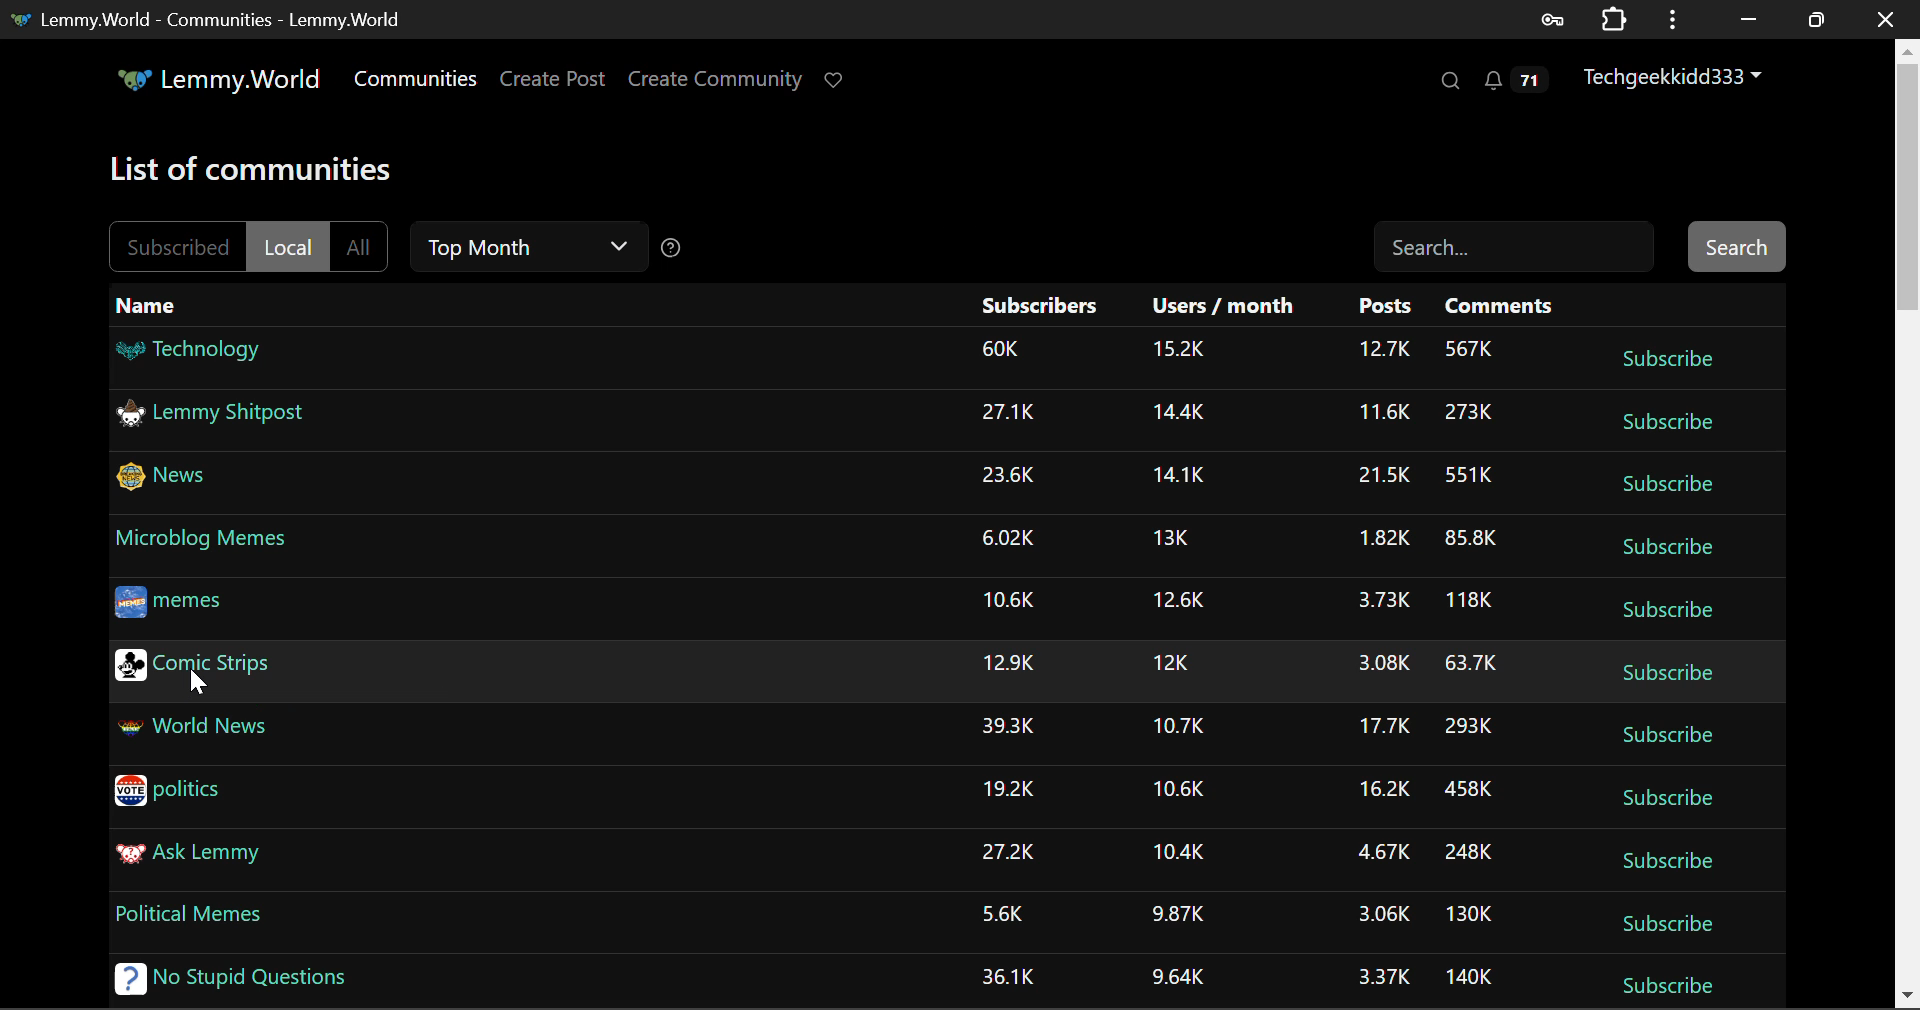 This screenshot has width=1920, height=1010. What do you see at coordinates (1664, 736) in the screenshot?
I see `Subscribe` at bounding box center [1664, 736].